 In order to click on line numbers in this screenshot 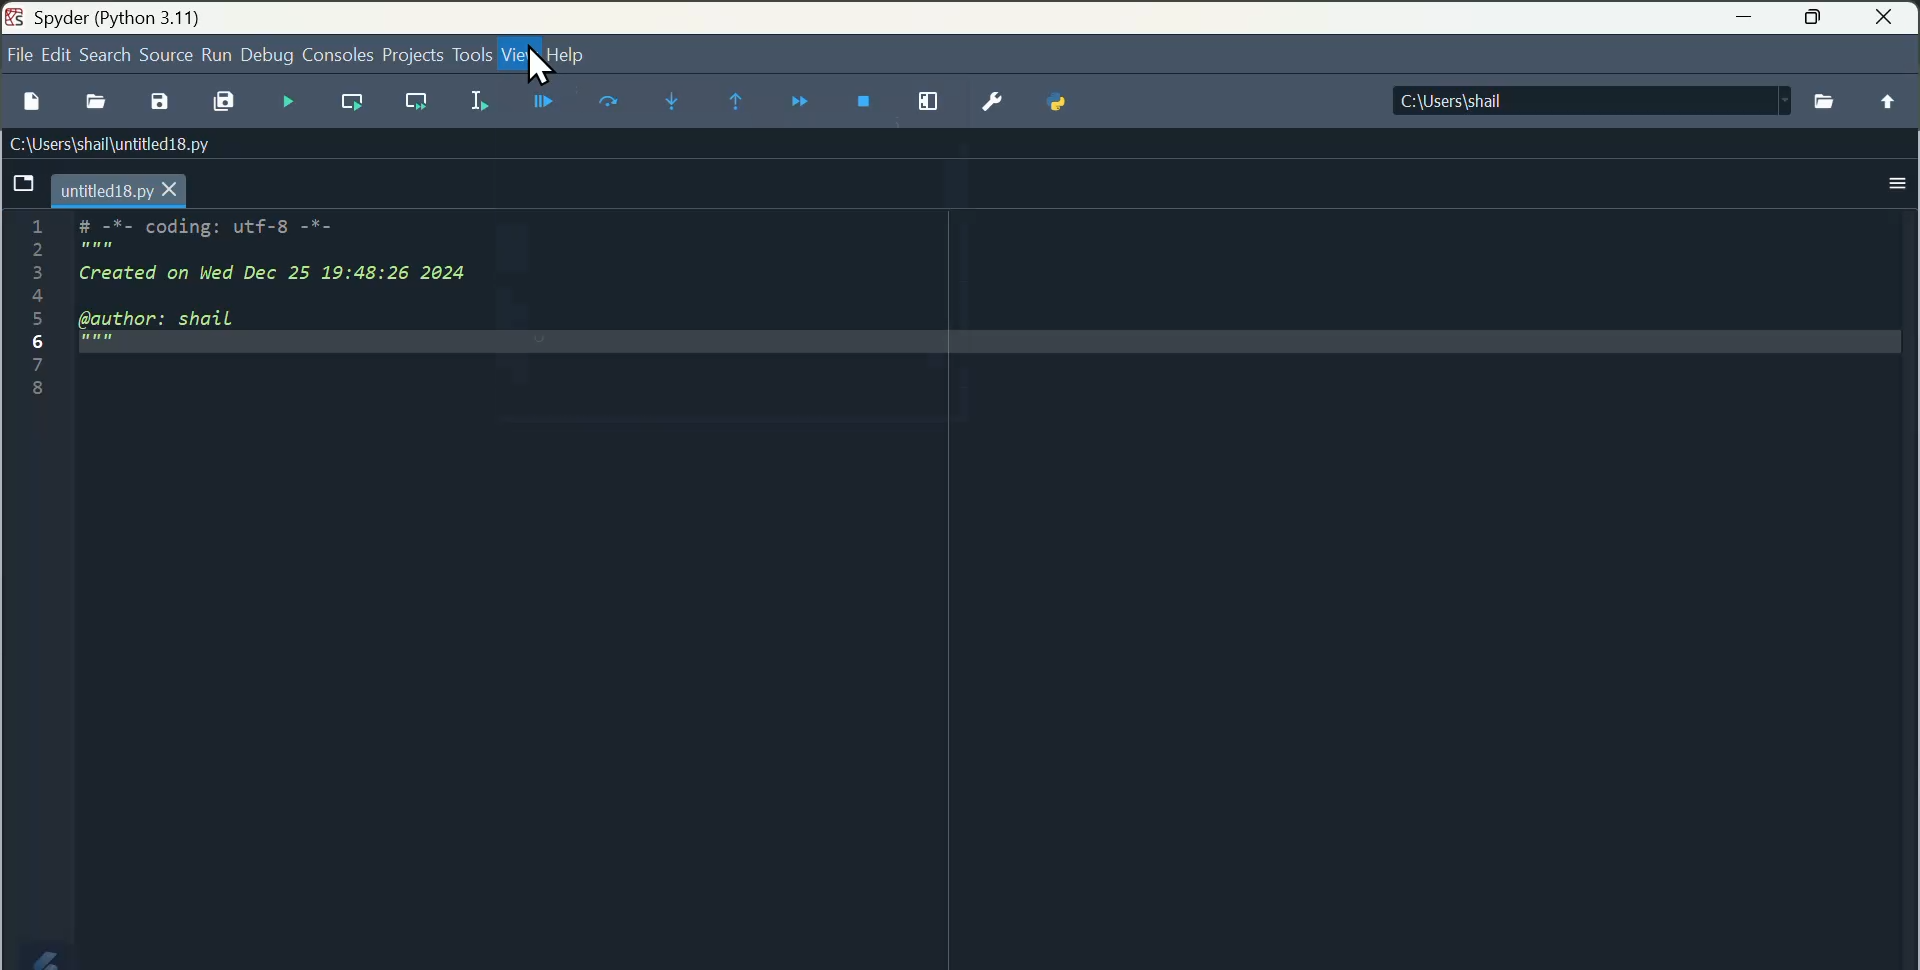, I will do `click(33, 312)`.